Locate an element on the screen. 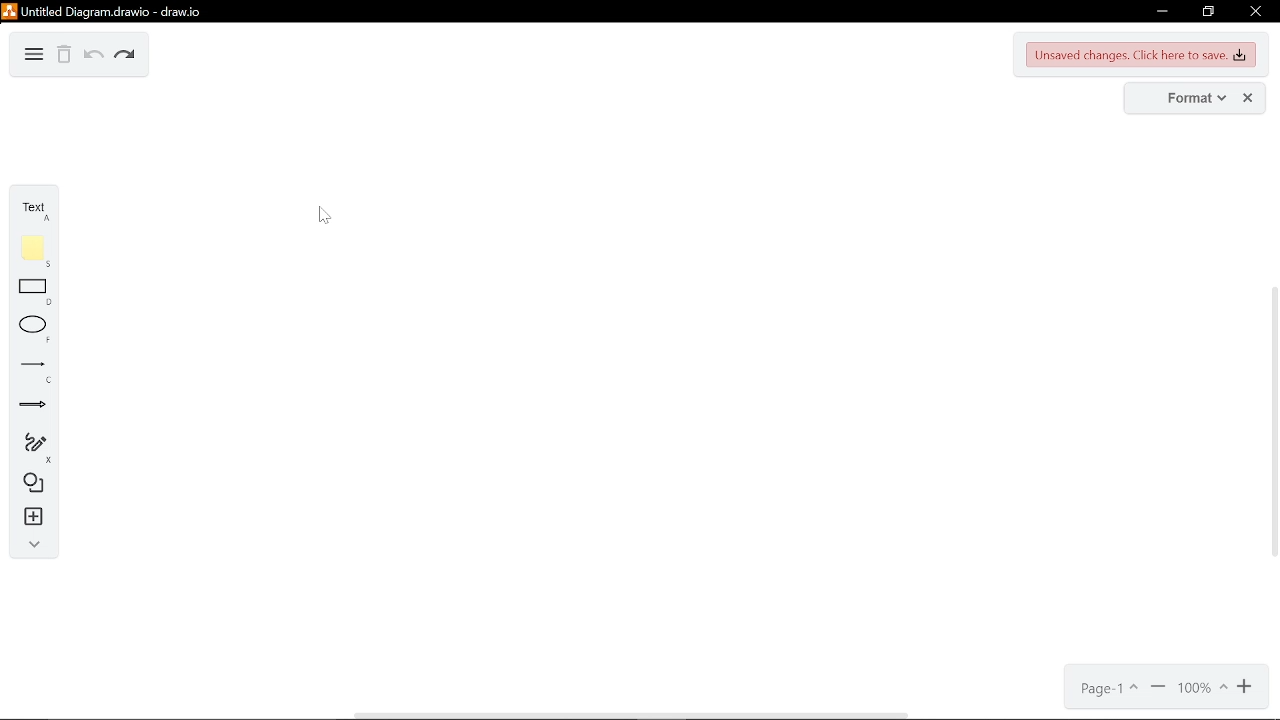 The height and width of the screenshot is (720, 1280). freehand is located at coordinates (30, 448).